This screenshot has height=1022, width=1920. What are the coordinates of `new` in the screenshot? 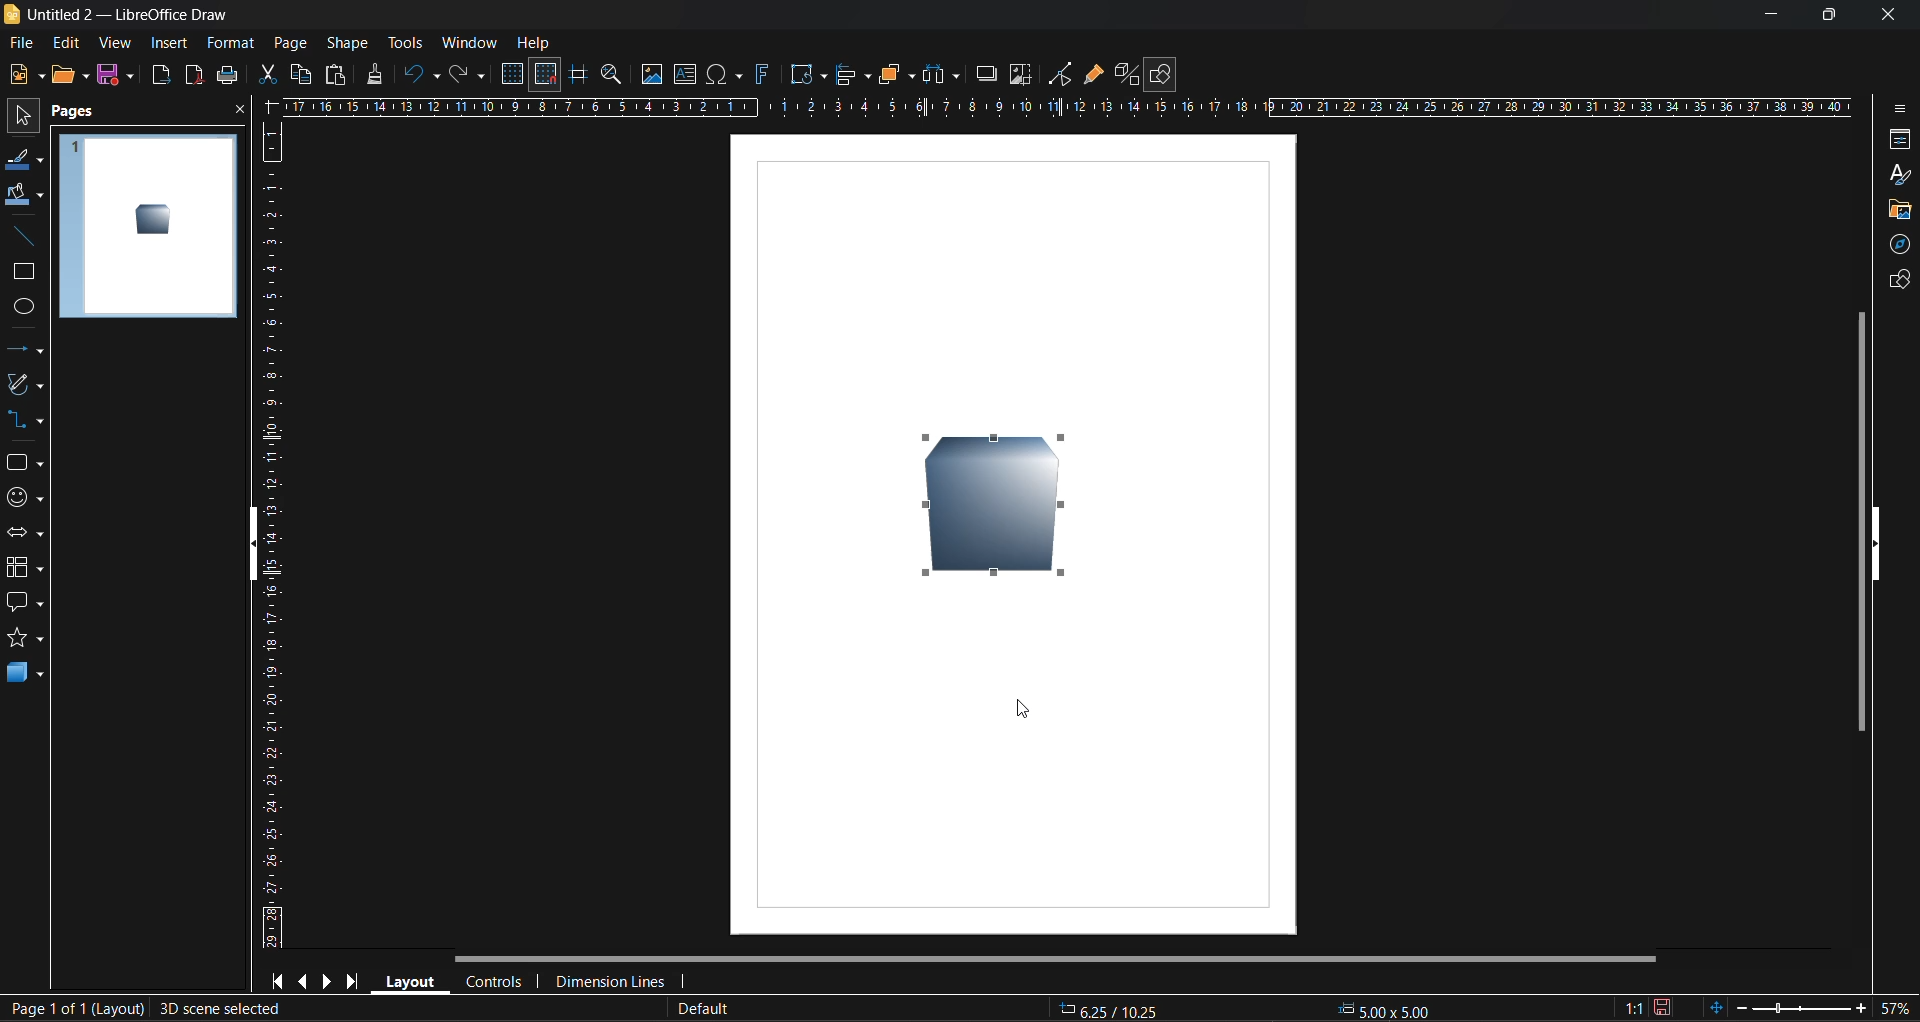 It's located at (27, 76).